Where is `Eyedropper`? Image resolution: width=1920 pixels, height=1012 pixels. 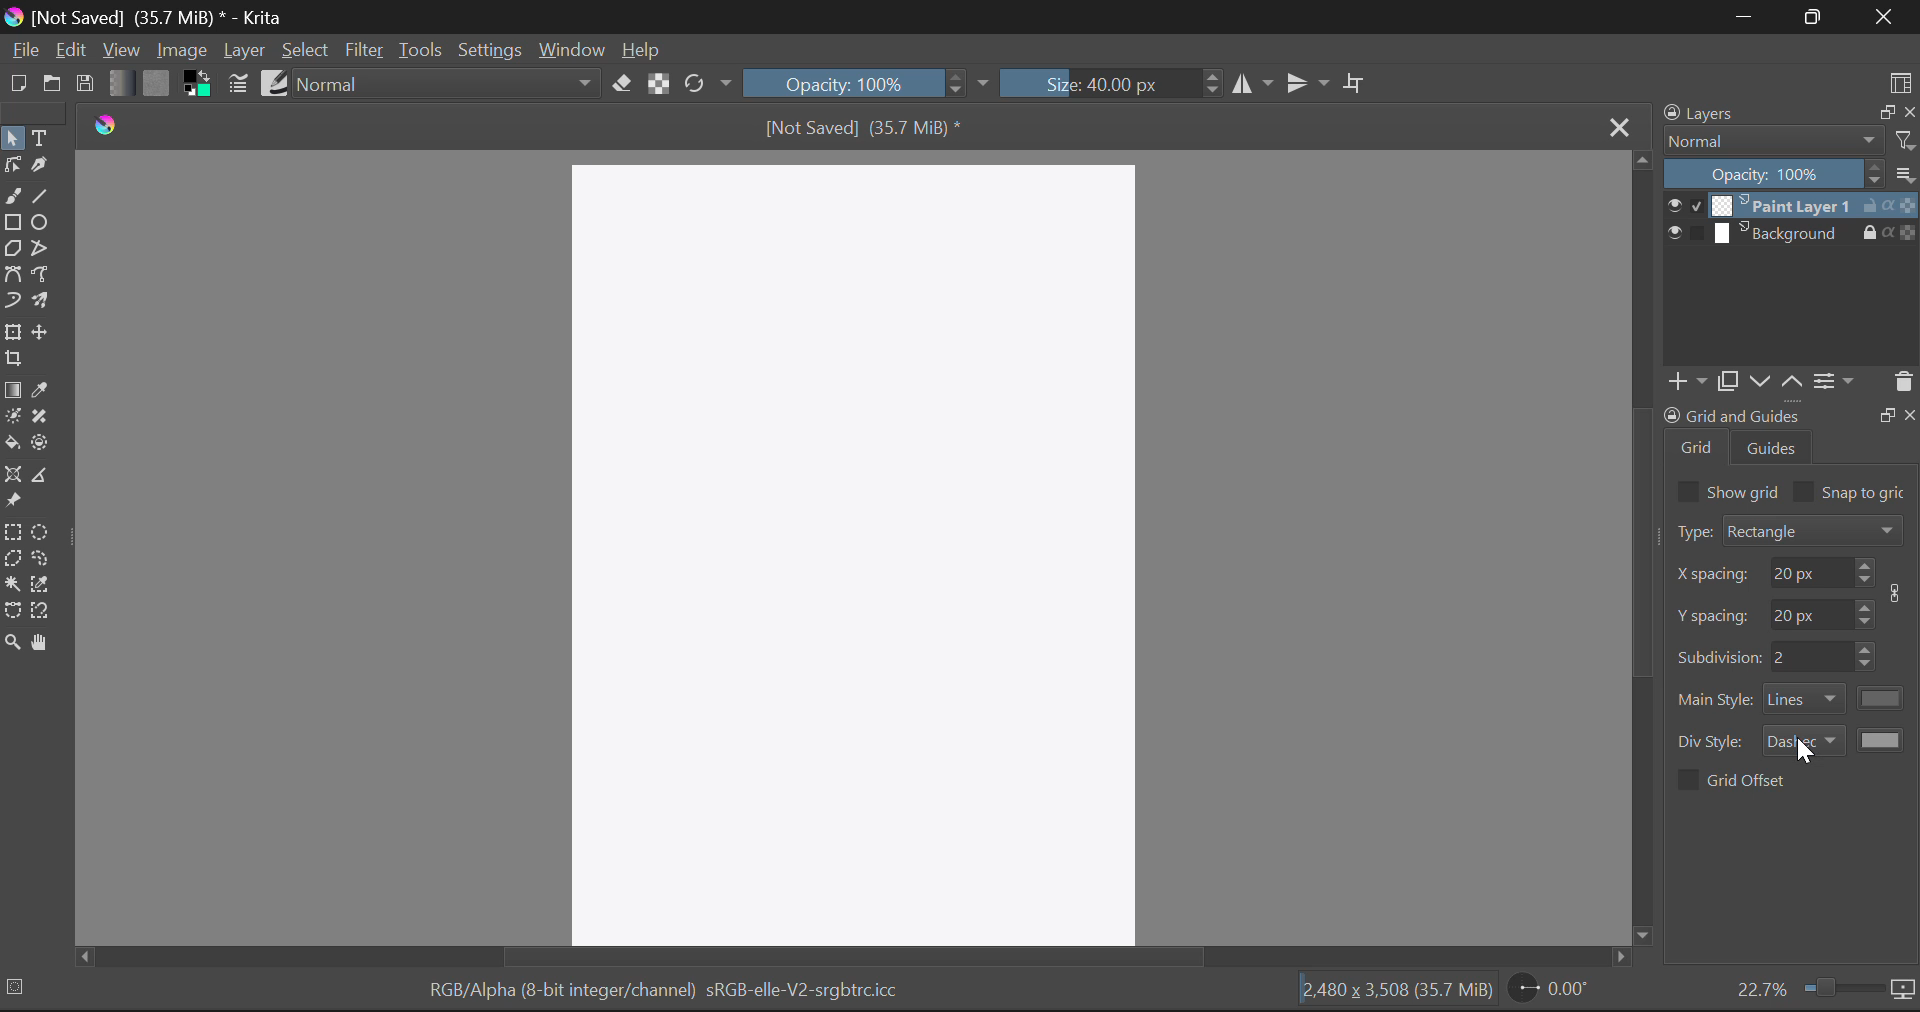
Eyedropper is located at coordinates (41, 392).